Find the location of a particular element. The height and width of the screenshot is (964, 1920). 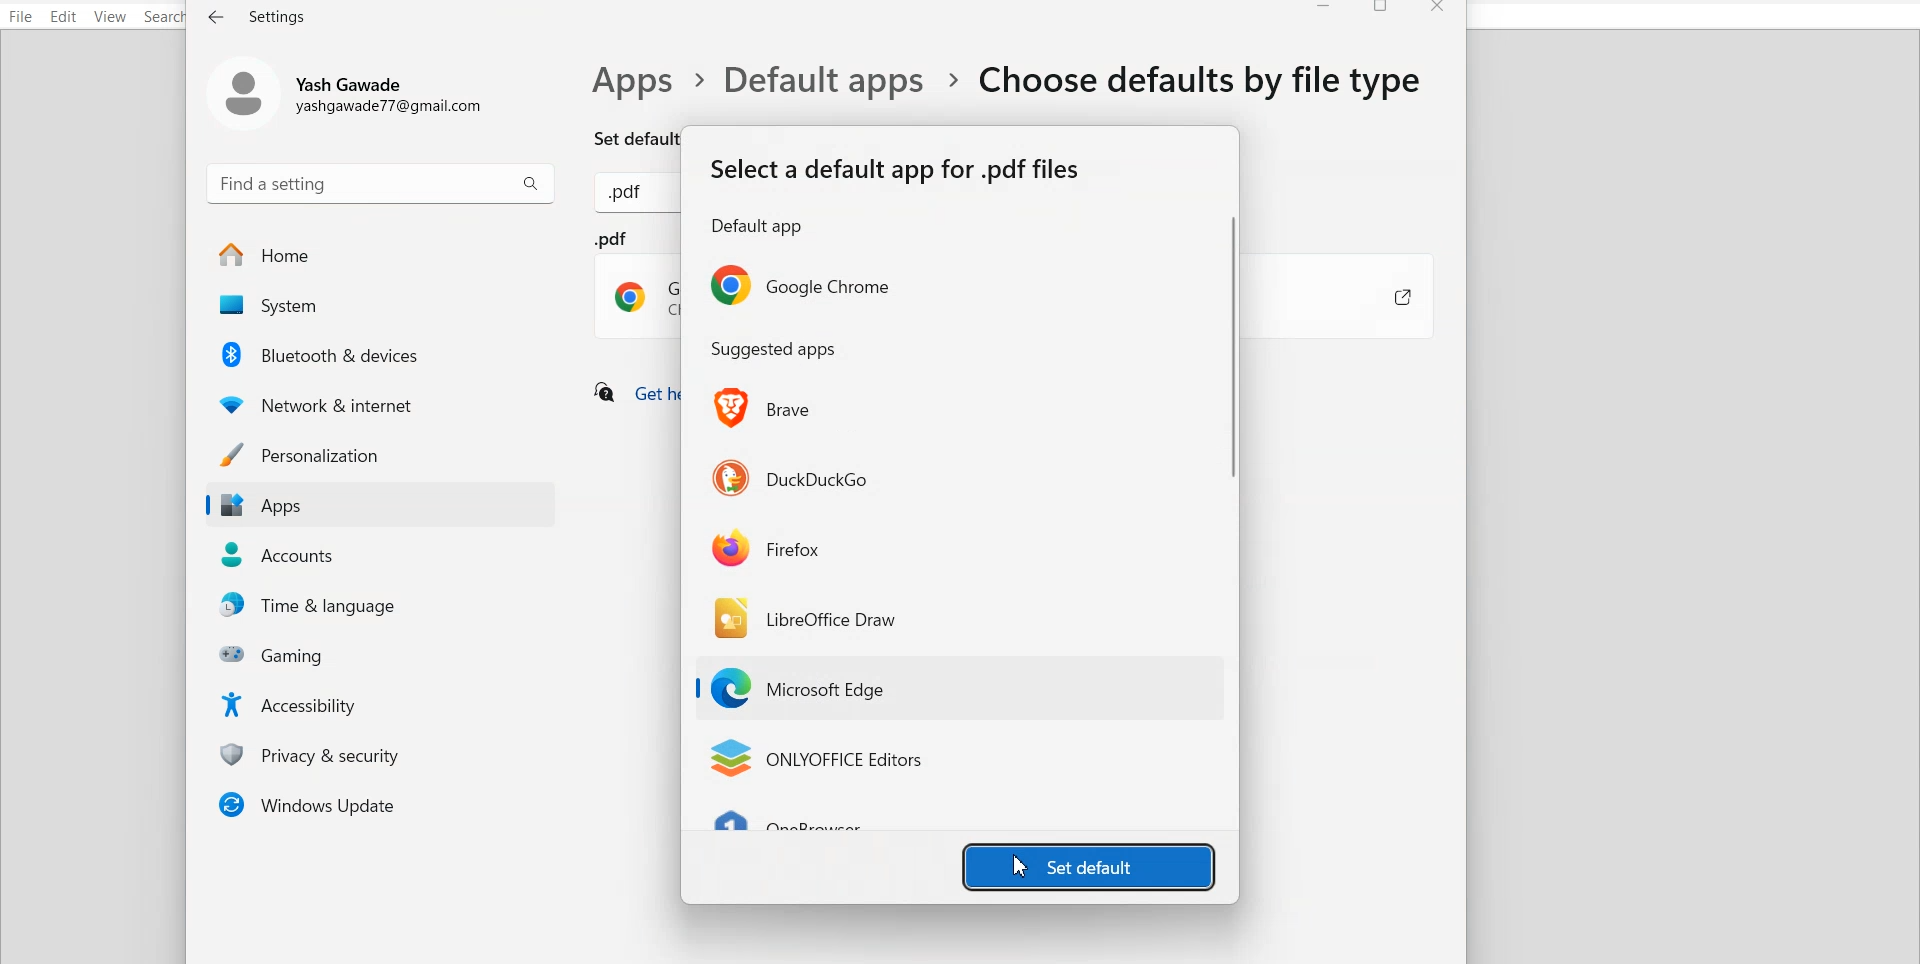

Privacy & security is located at coordinates (386, 754).